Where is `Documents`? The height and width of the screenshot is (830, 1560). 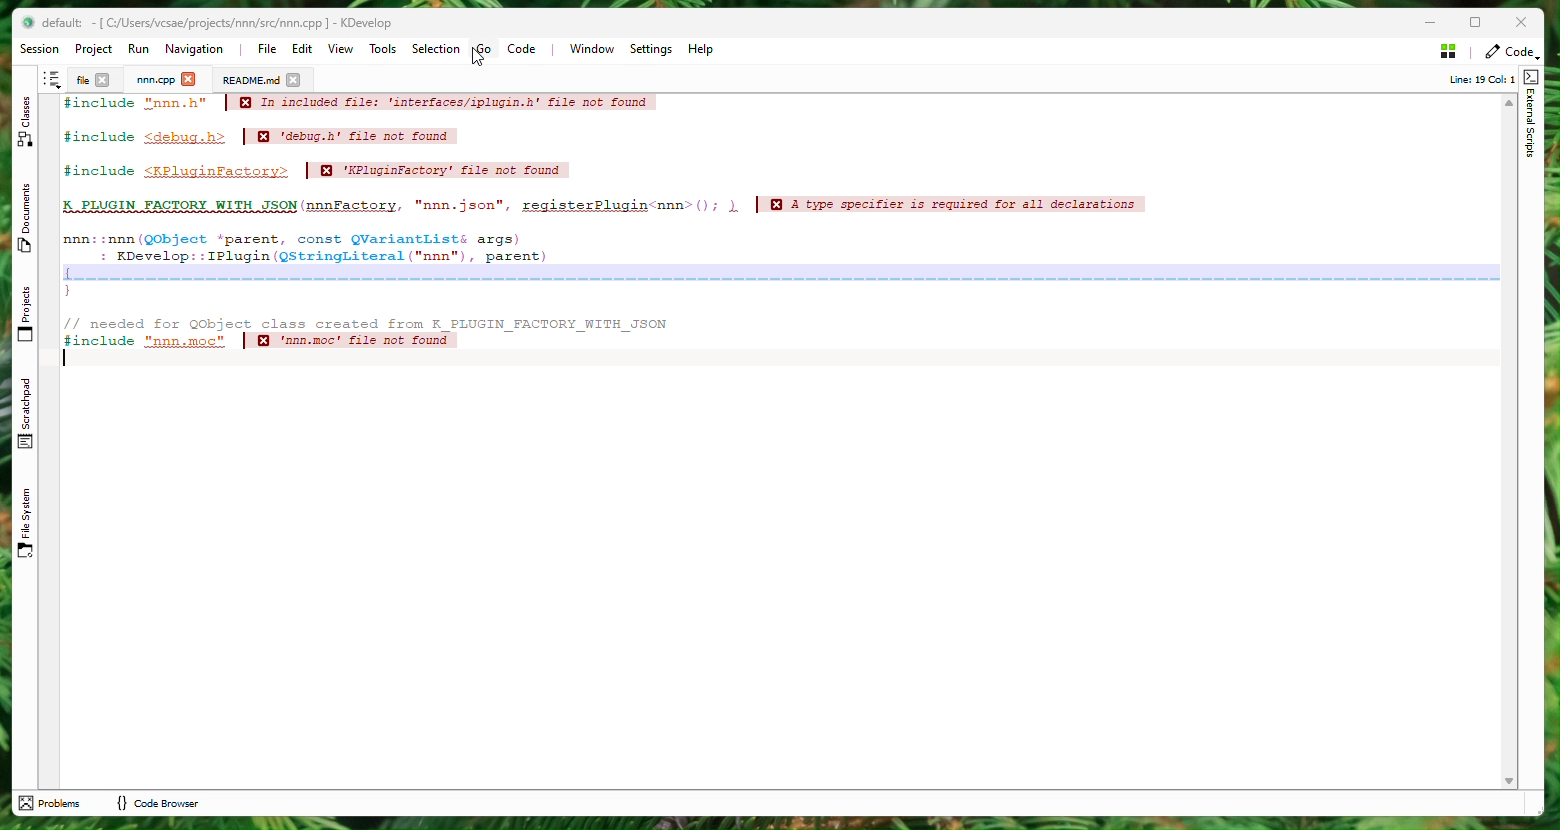 Documents is located at coordinates (250, 80).